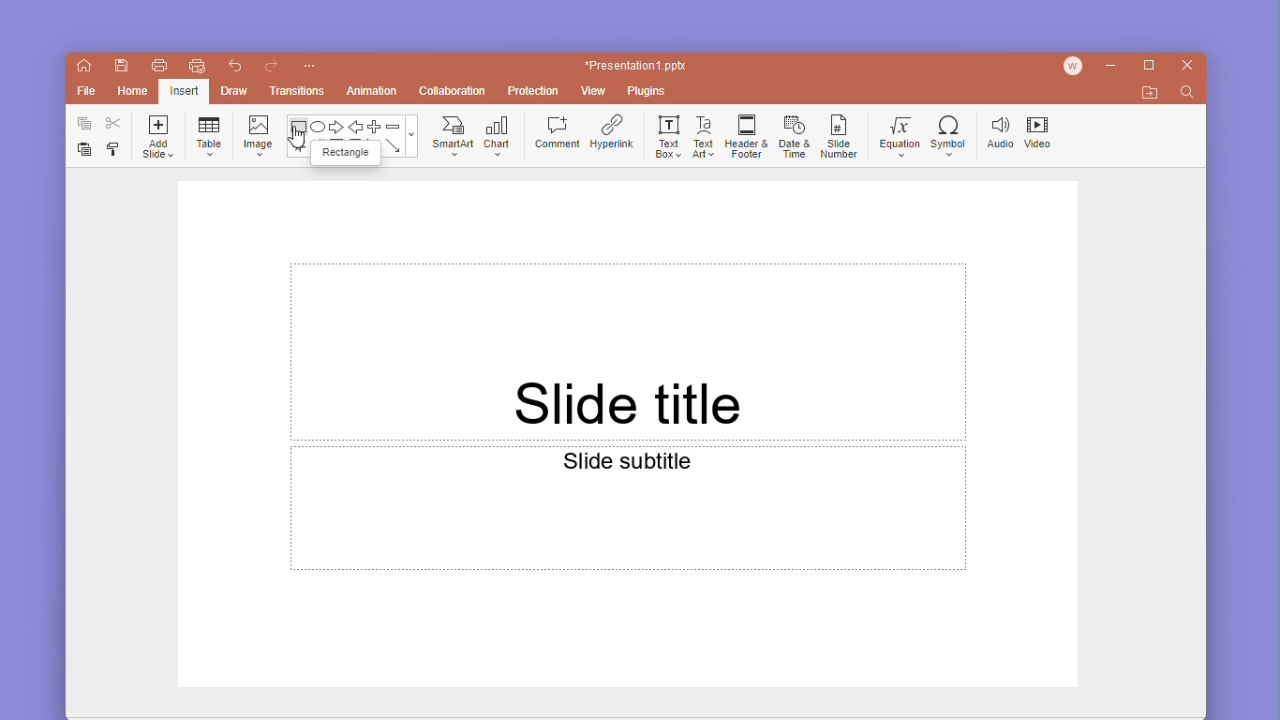  What do you see at coordinates (838, 135) in the screenshot?
I see `slide number` at bounding box center [838, 135].